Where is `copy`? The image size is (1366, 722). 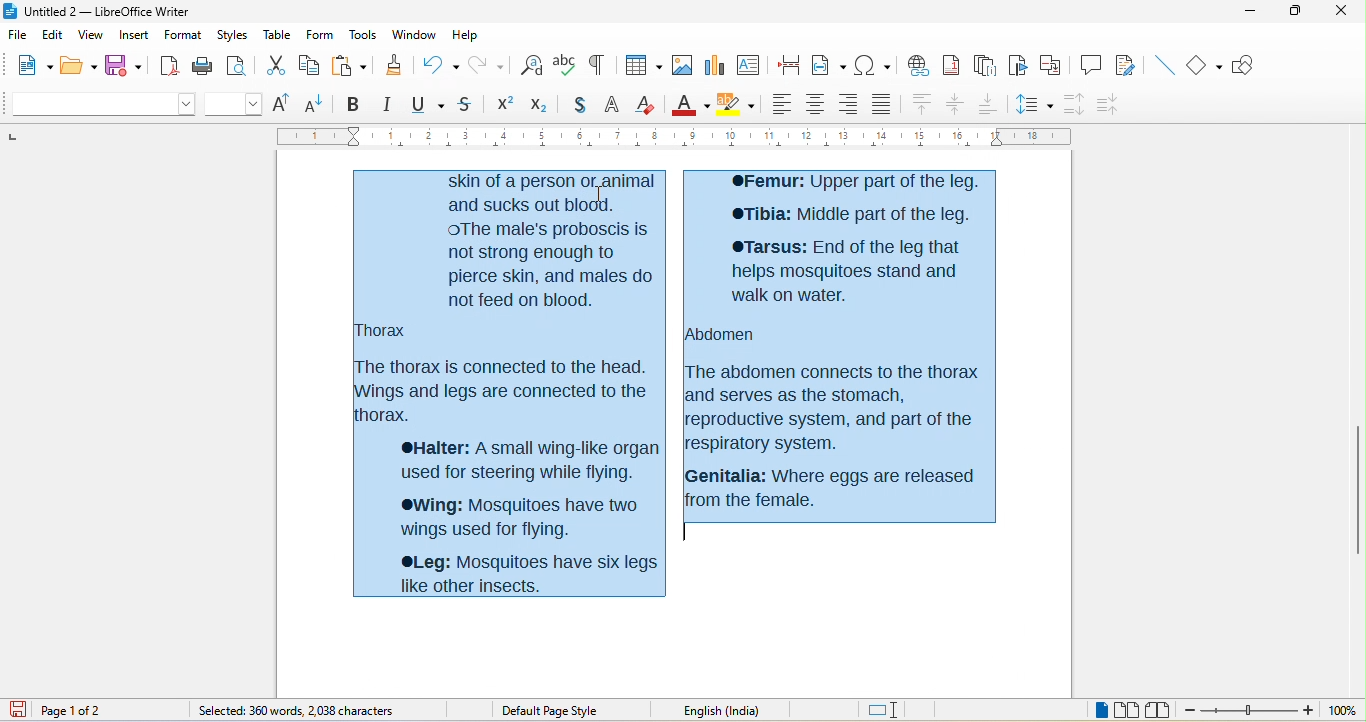 copy is located at coordinates (308, 67).